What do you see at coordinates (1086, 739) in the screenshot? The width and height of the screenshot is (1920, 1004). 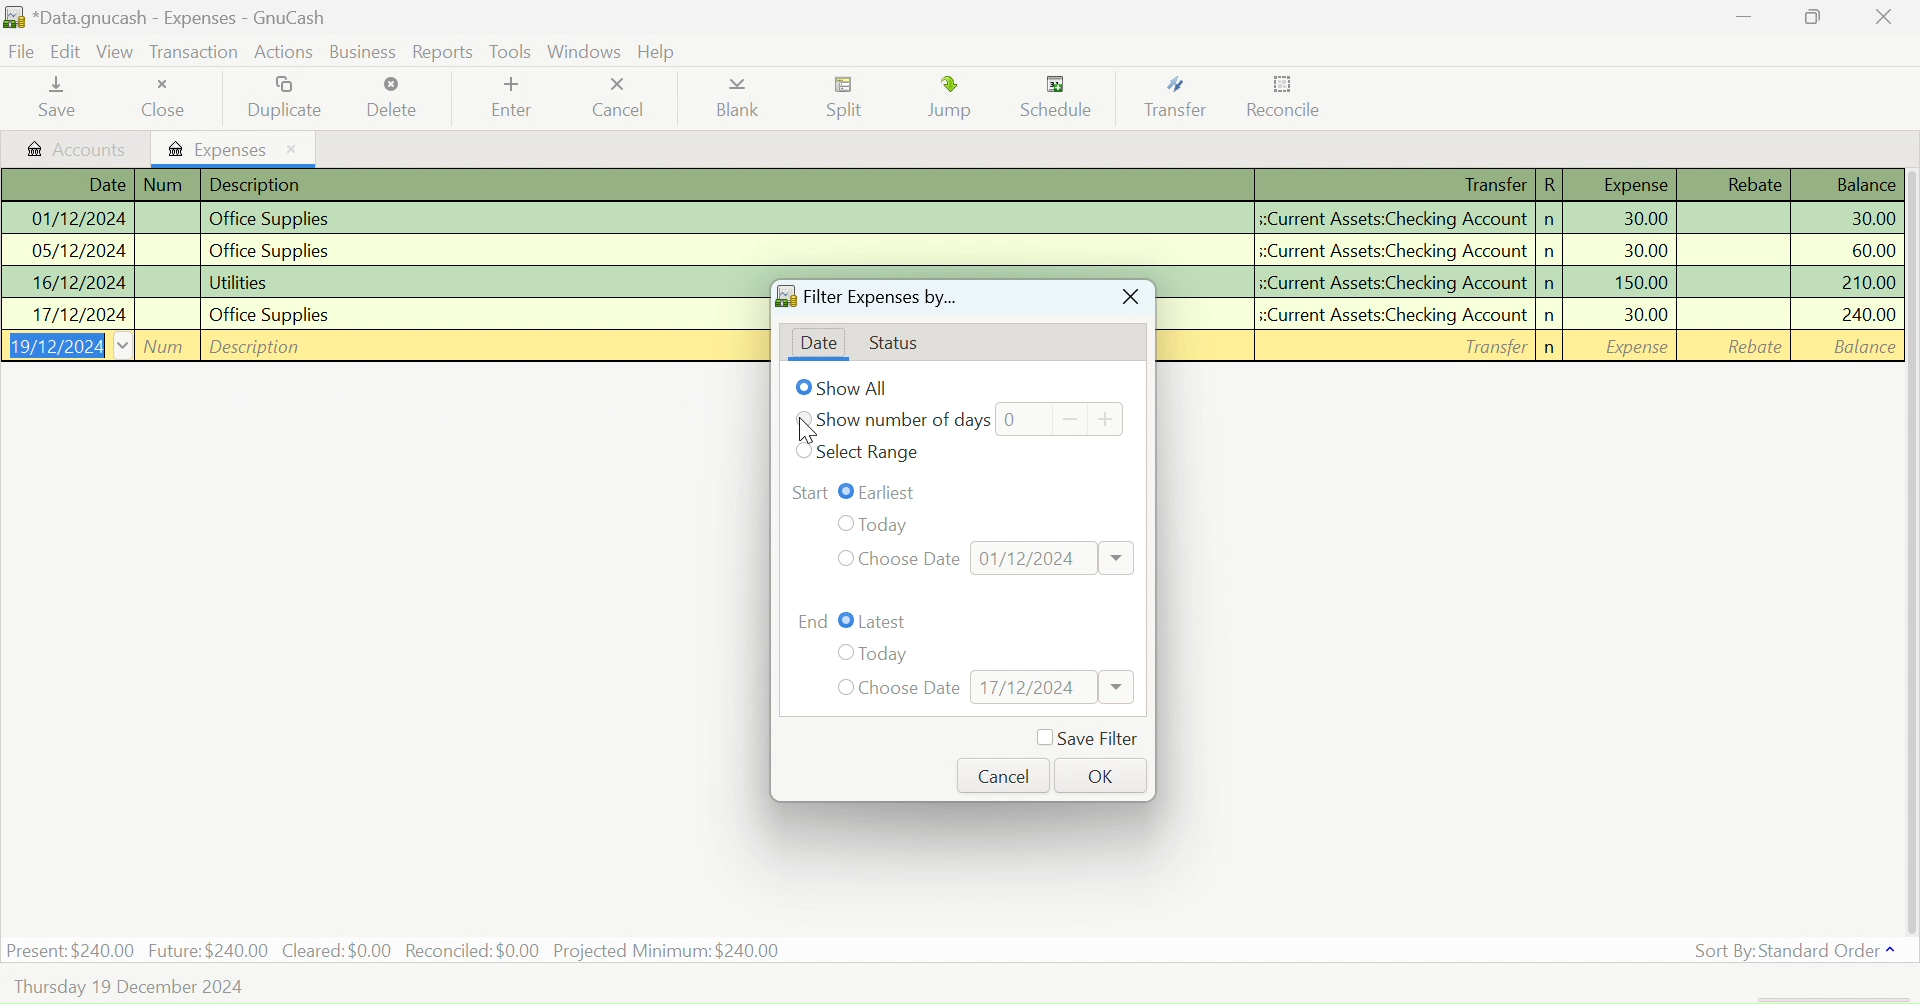 I see `Save Filter Checkbox` at bounding box center [1086, 739].